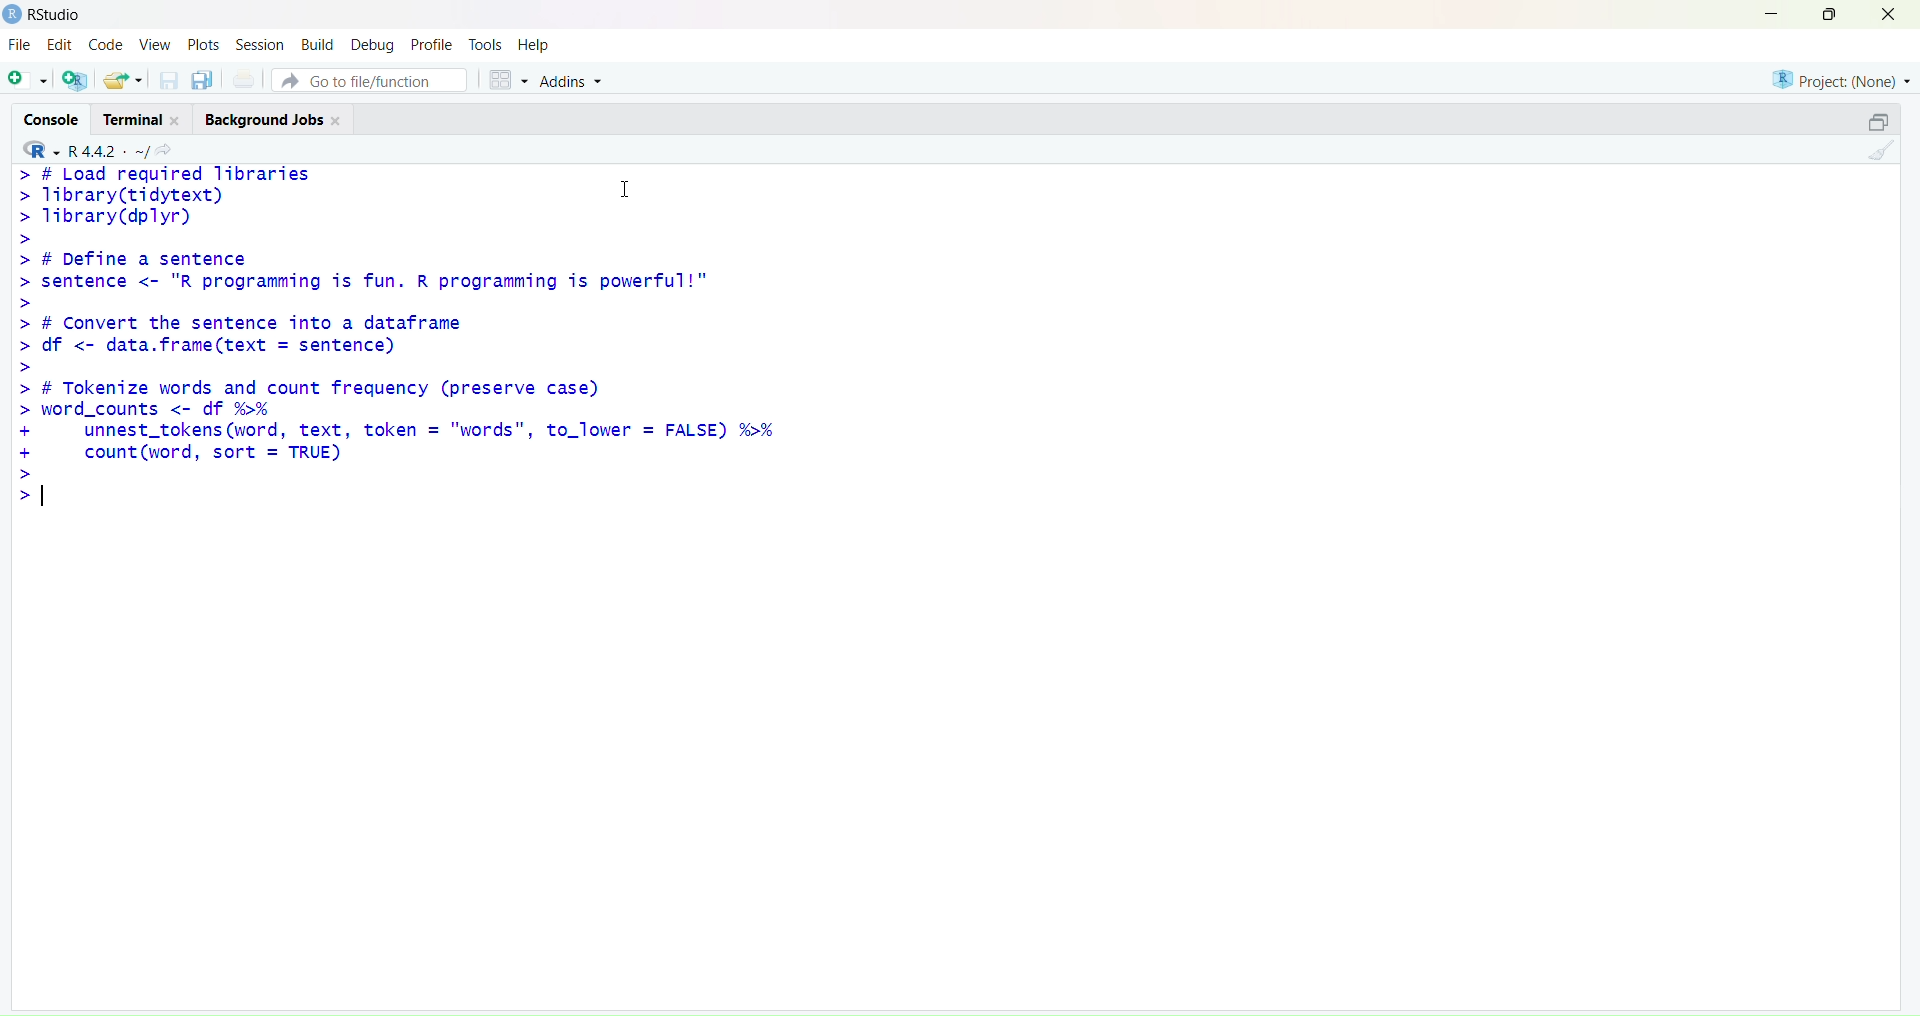  What do you see at coordinates (75, 81) in the screenshot?
I see `create a project` at bounding box center [75, 81].